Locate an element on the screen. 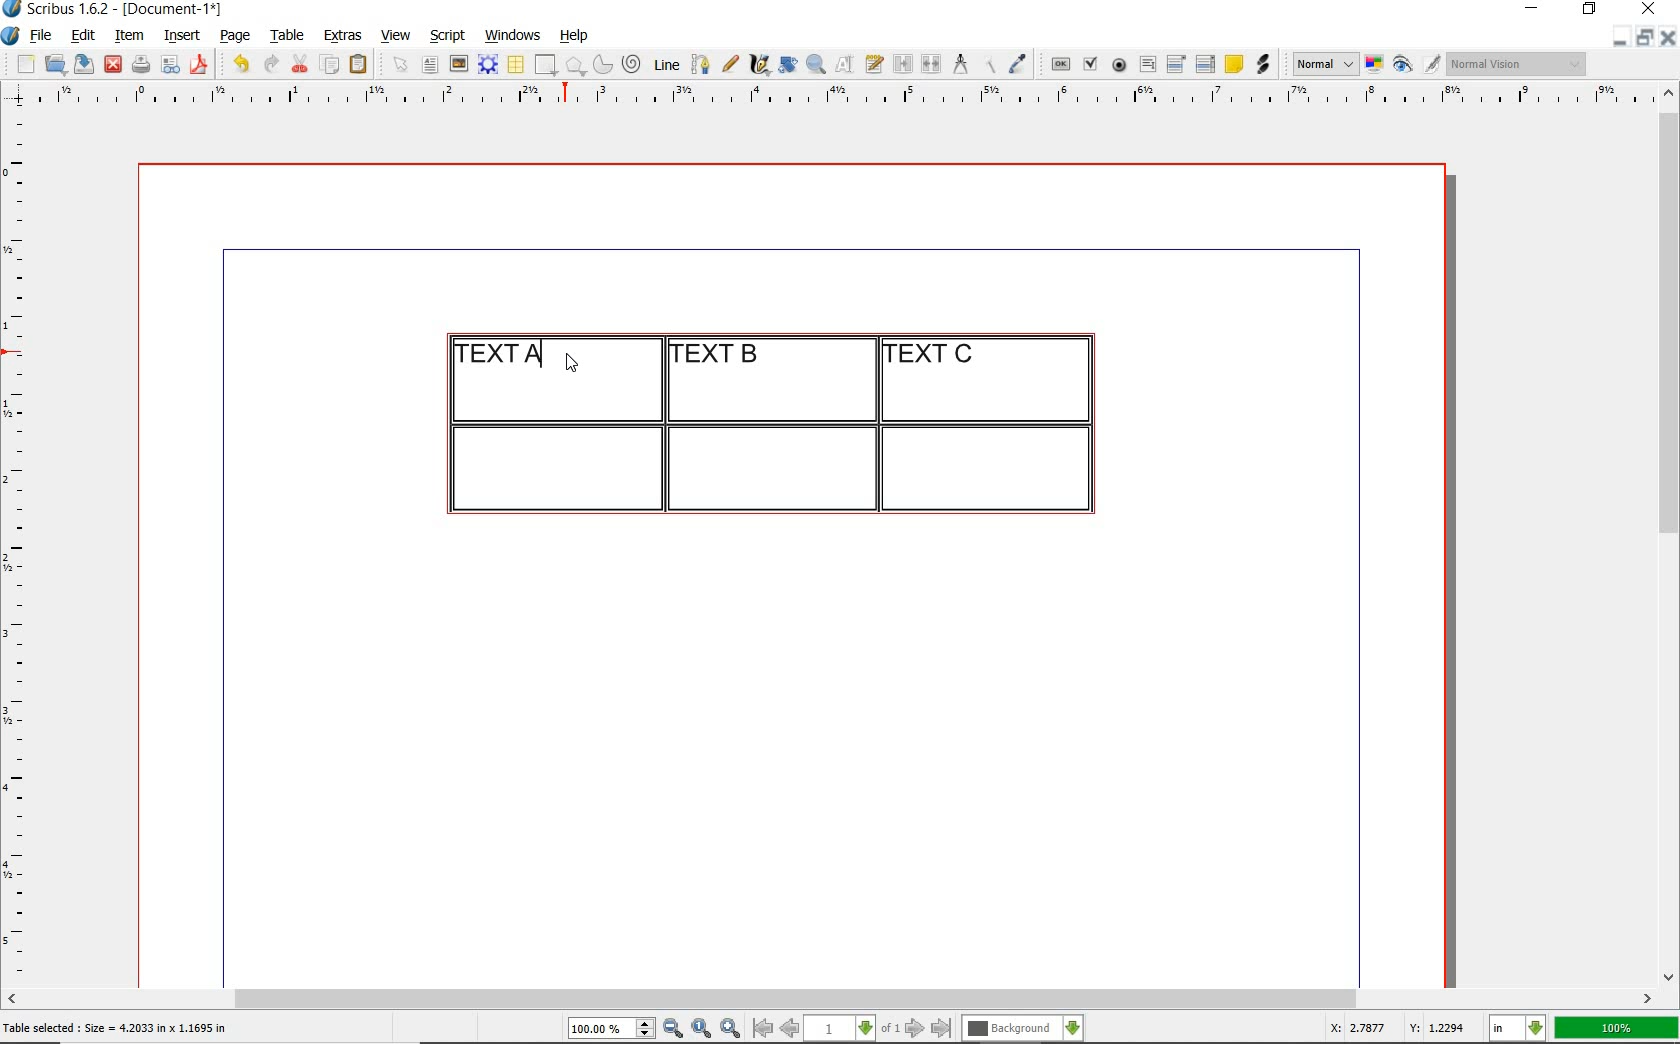 The width and height of the screenshot is (1680, 1044). text frame is located at coordinates (429, 66).